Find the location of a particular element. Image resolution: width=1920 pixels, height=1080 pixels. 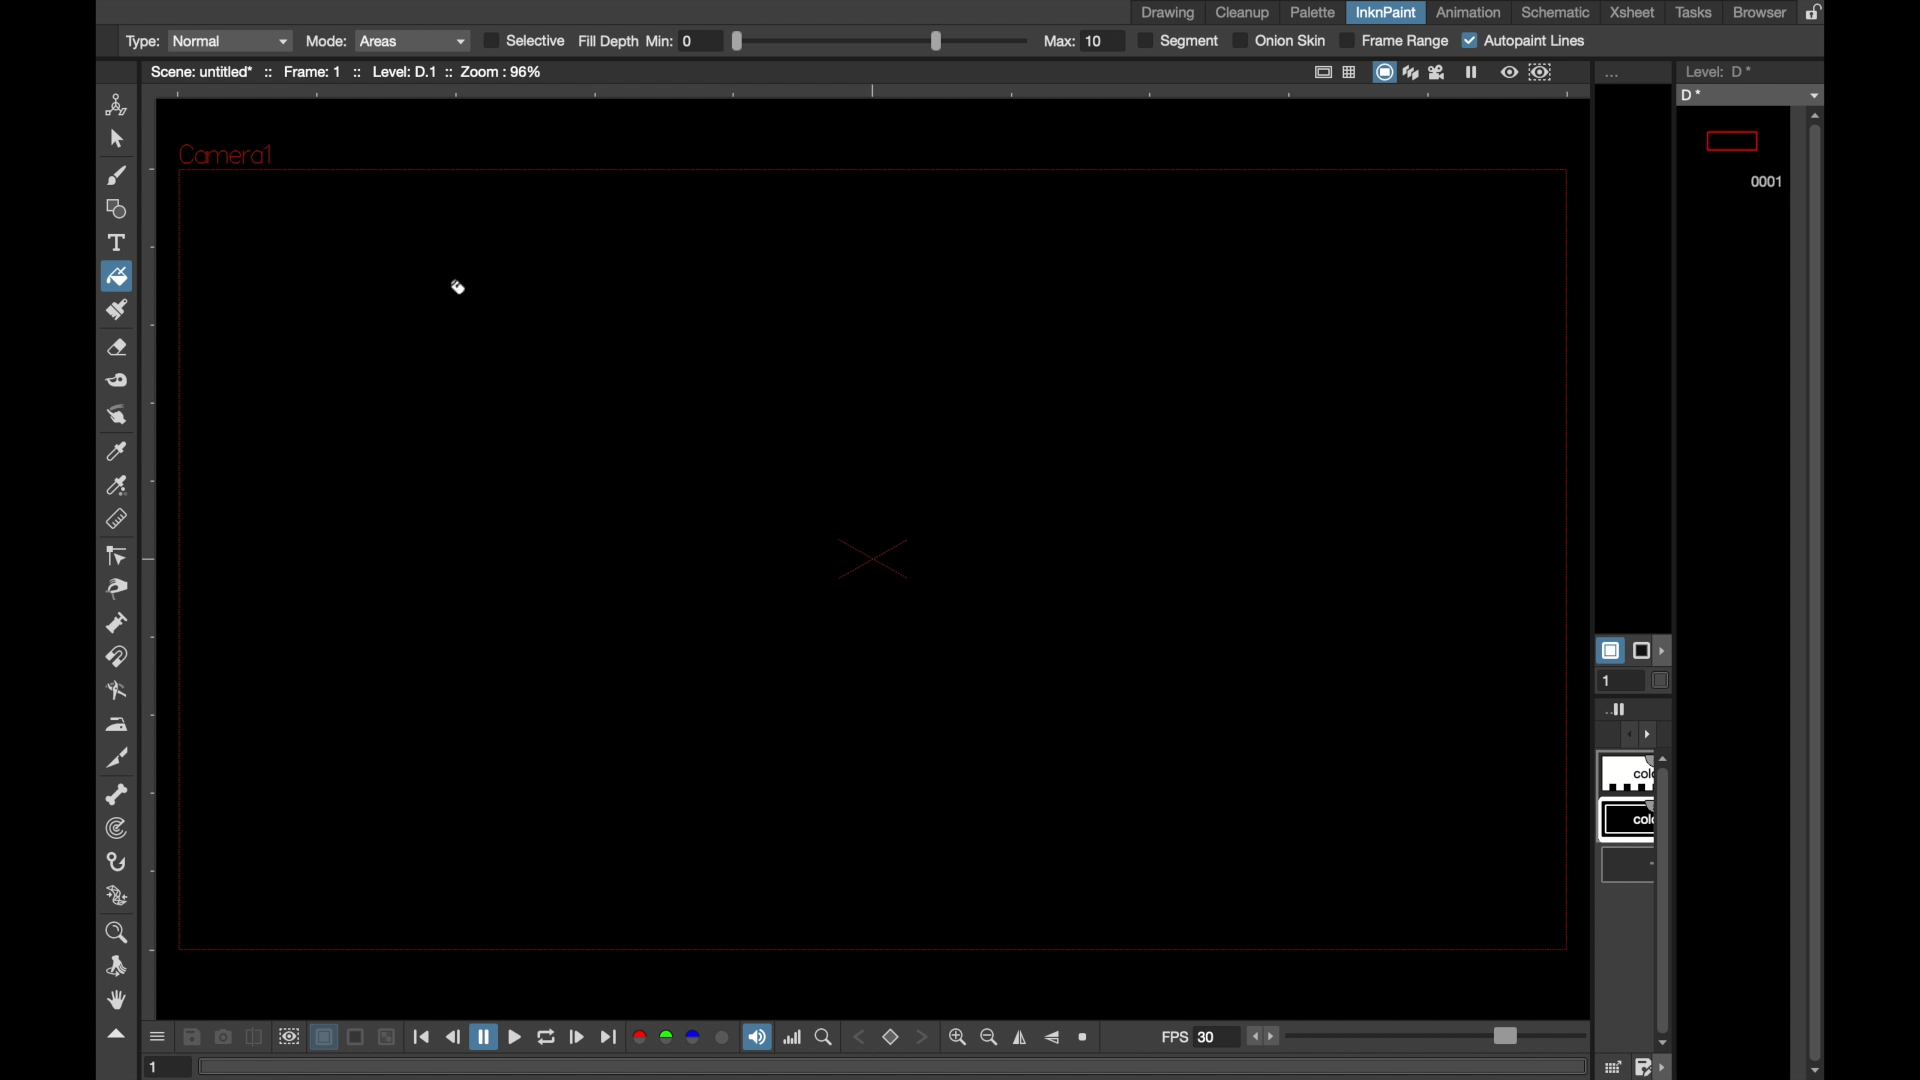

minimize is located at coordinates (389, 1037).